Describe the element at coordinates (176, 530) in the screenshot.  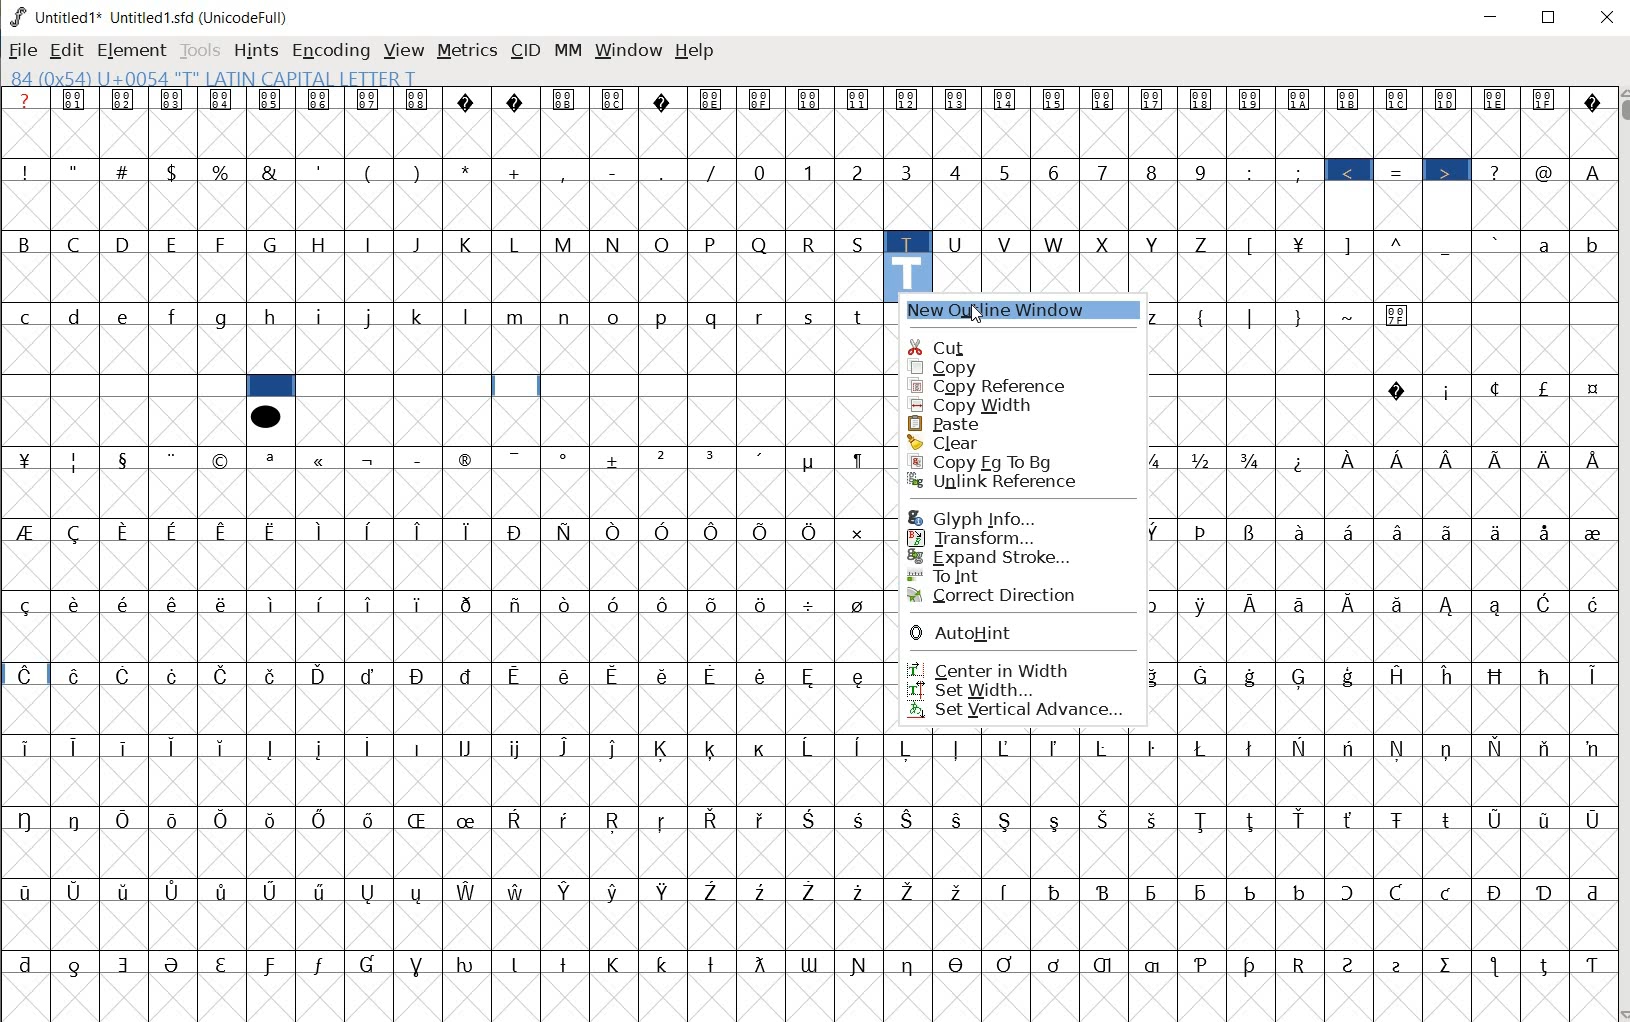
I see `Symbol` at that location.